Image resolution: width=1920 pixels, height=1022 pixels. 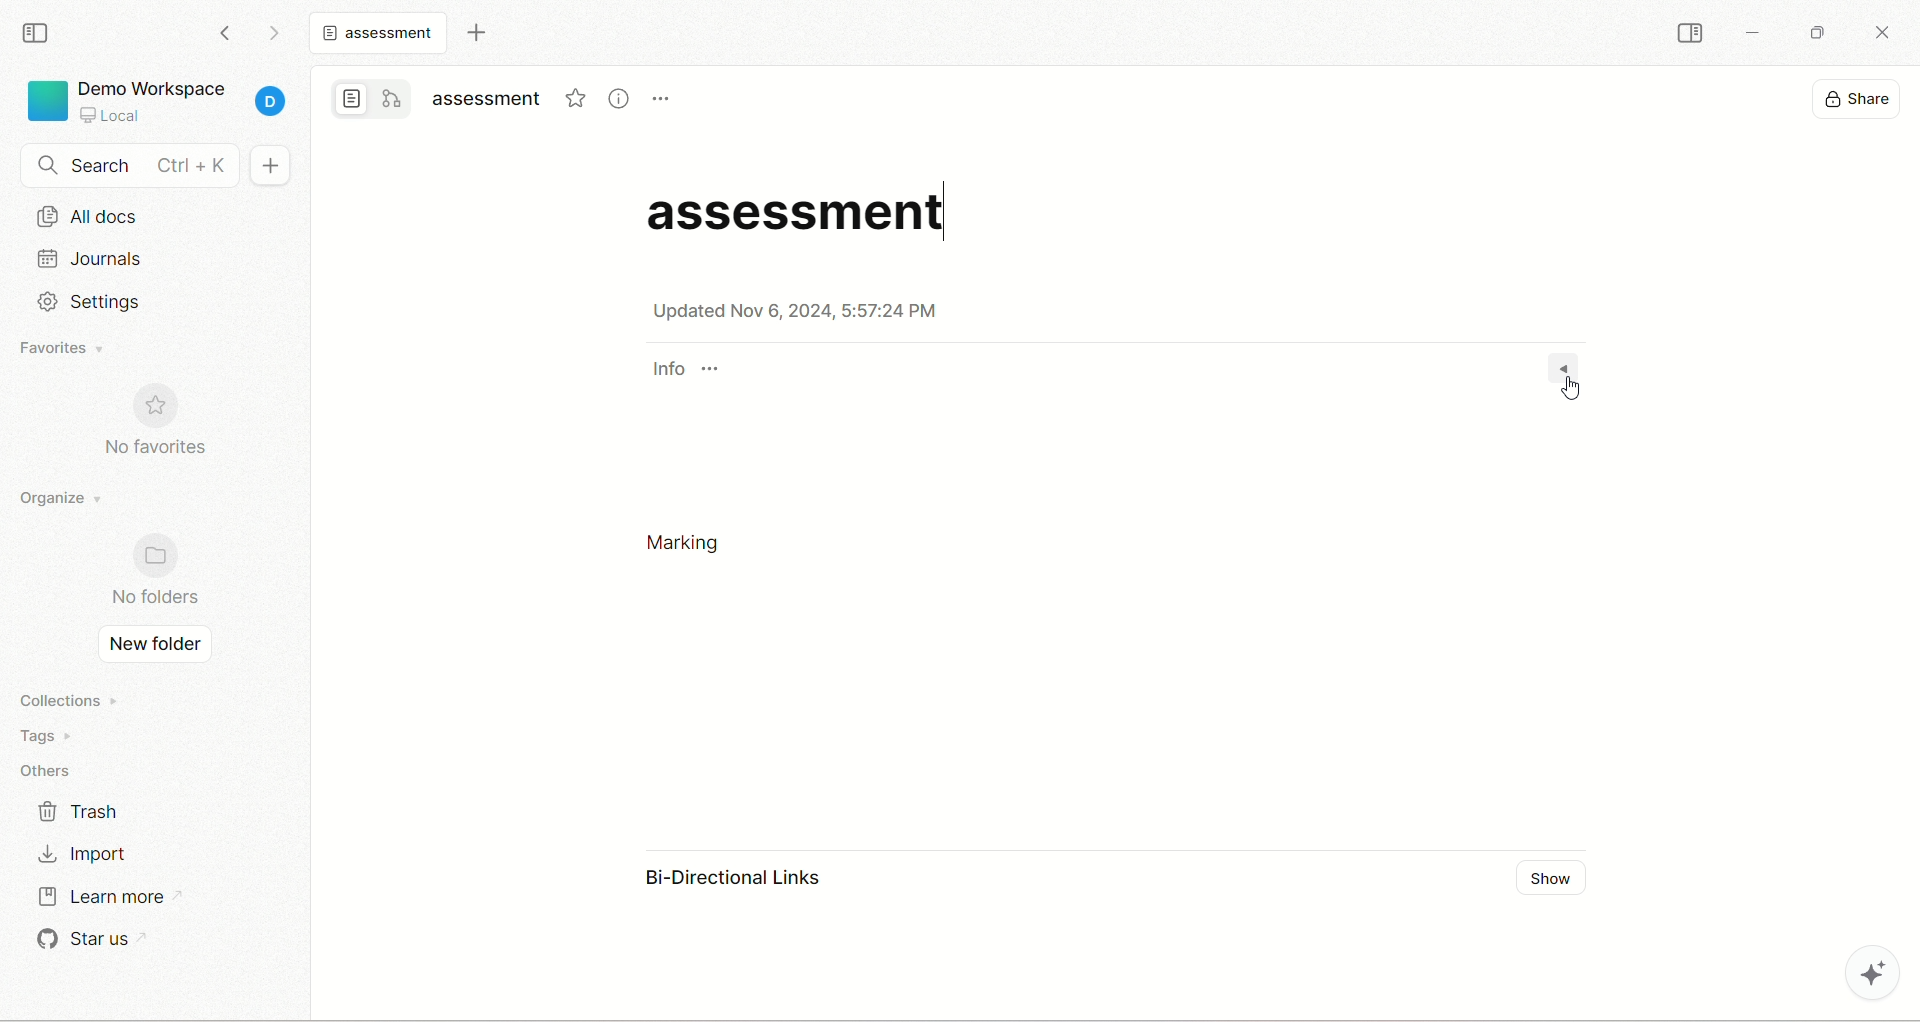 I want to click on collections, so click(x=63, y=700).